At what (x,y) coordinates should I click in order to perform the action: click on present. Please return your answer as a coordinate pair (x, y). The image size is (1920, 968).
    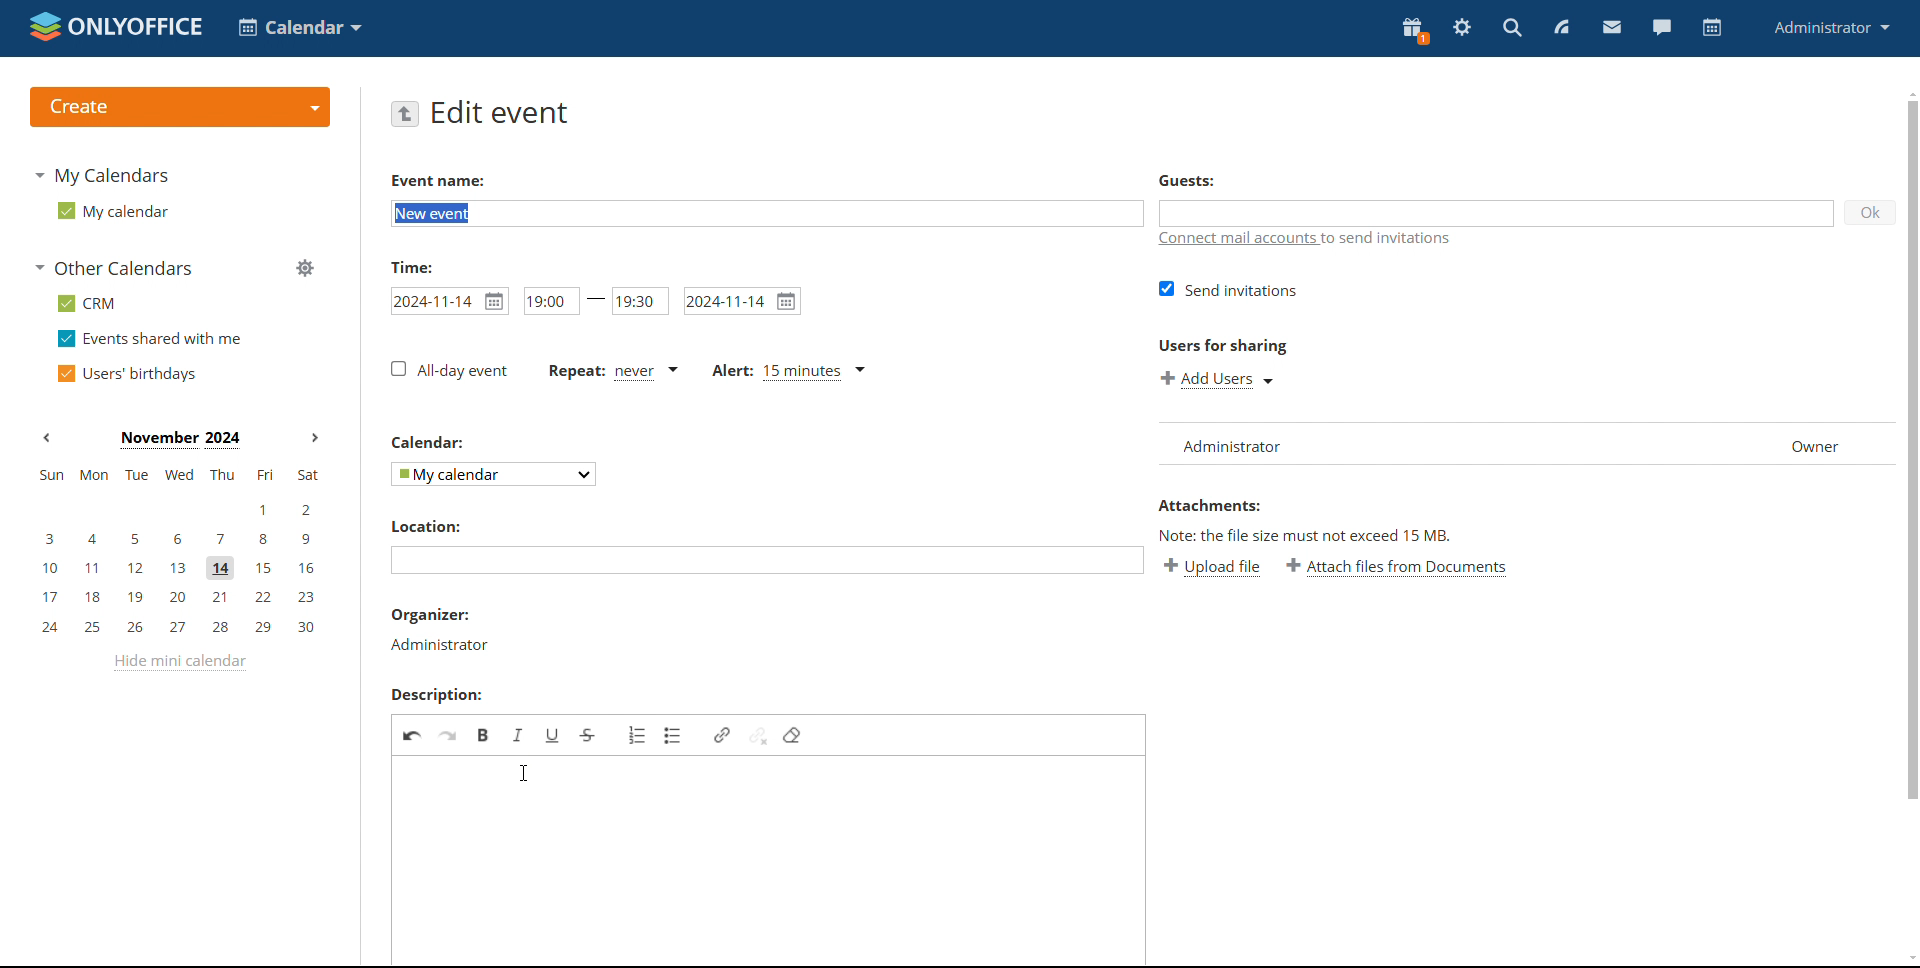
    Looking at the image, I should click on (1413, 30).